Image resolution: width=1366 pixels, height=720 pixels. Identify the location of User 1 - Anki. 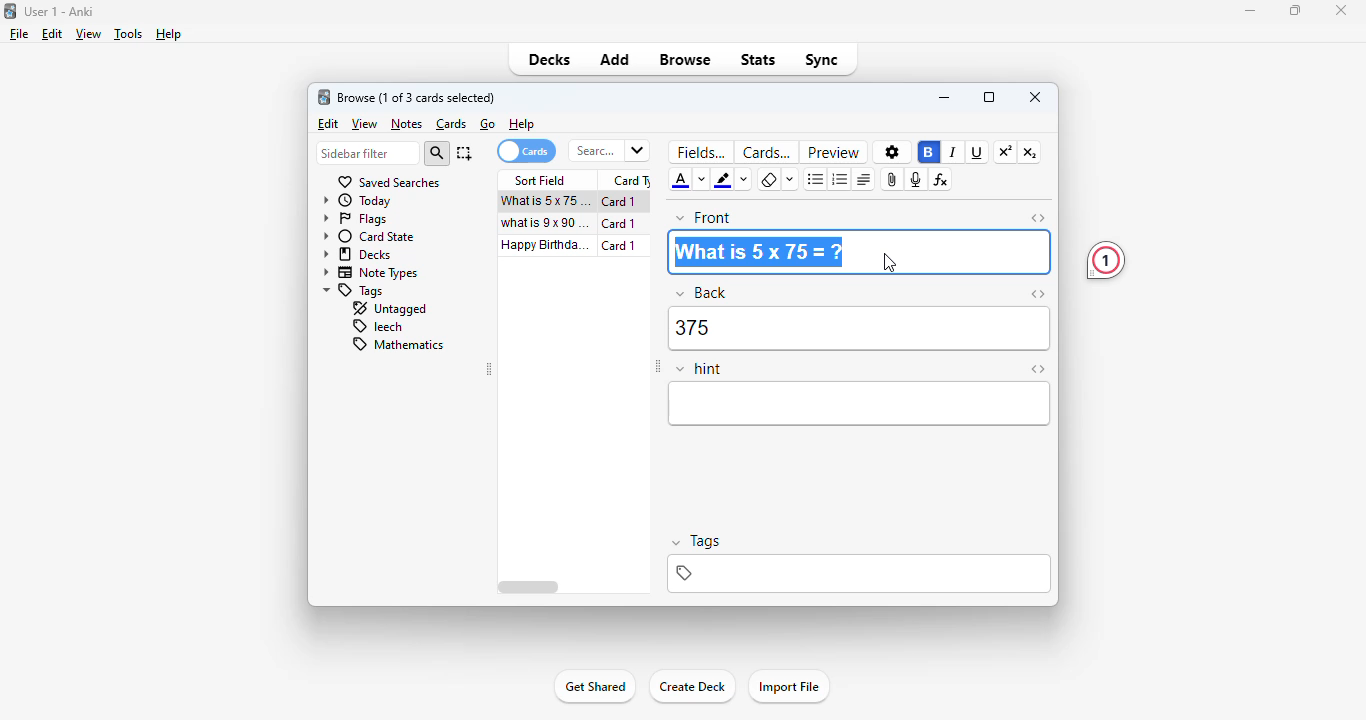
(60, 11).